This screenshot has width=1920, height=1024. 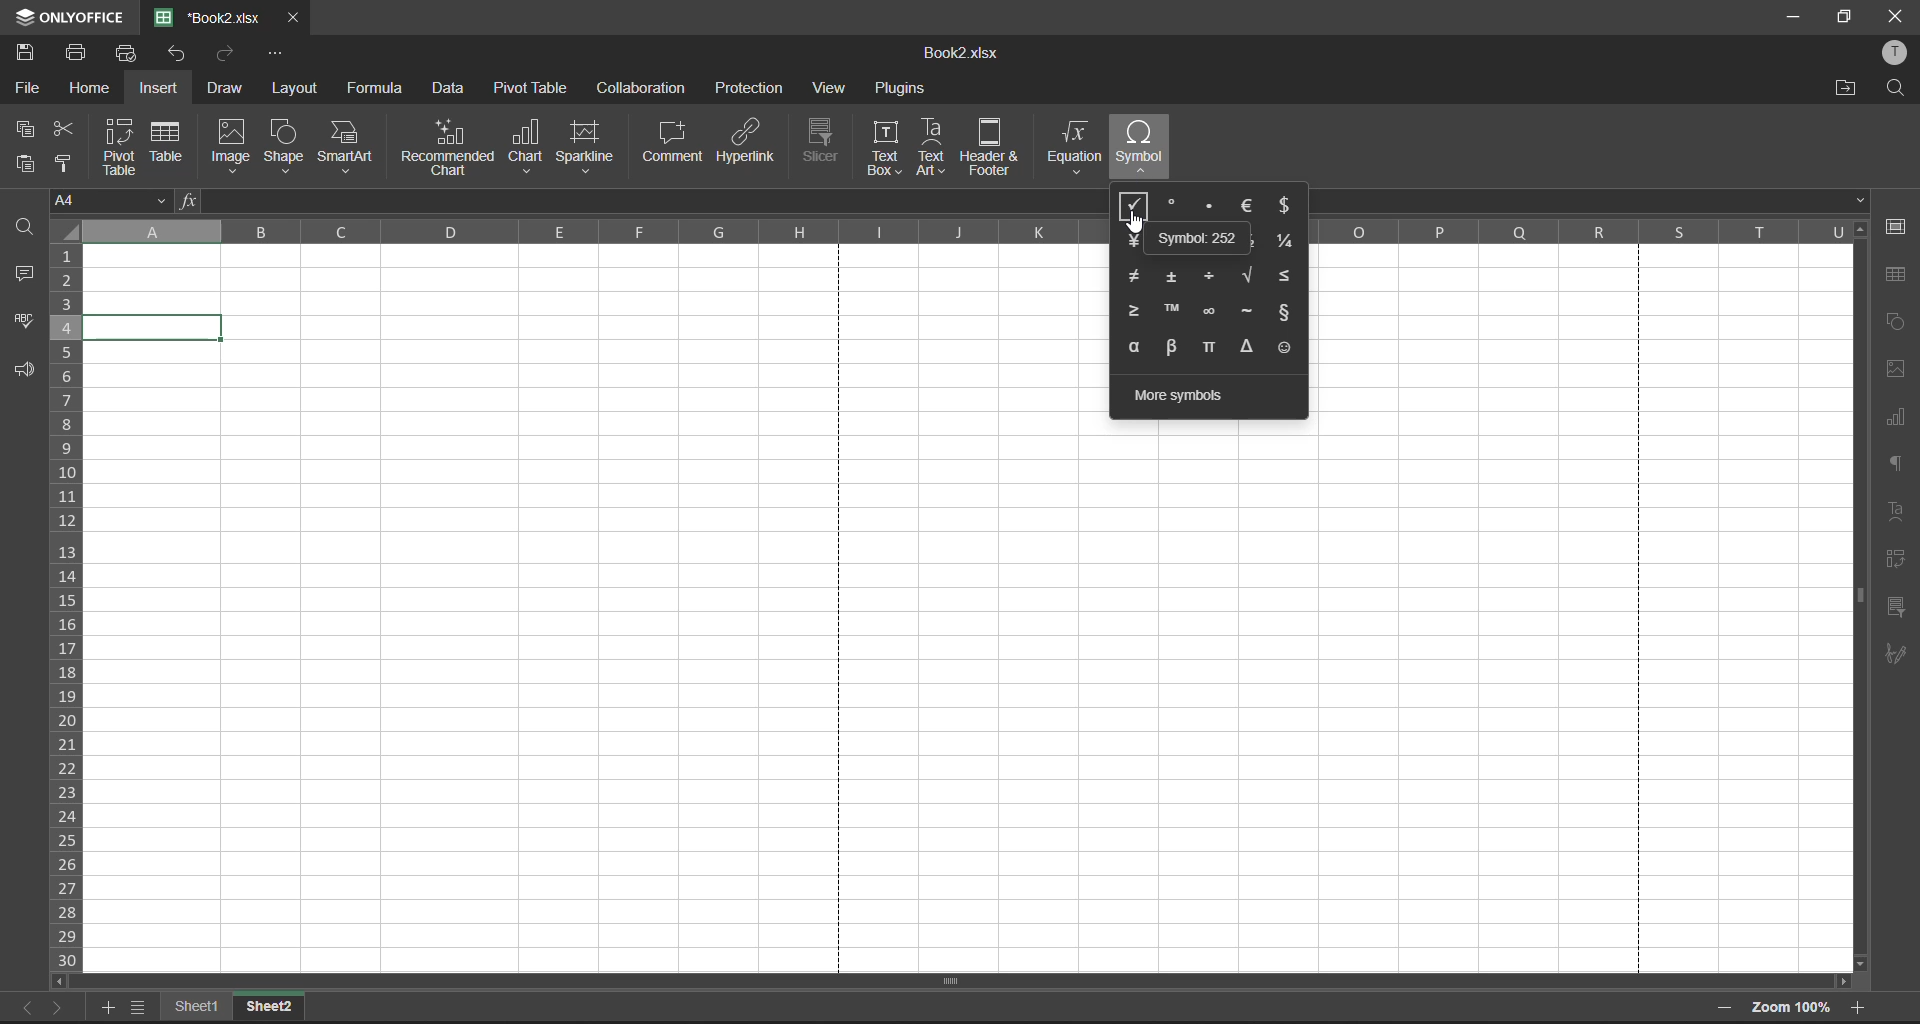 What do you see at coordinates (27, 276) in the screenshot?
I see `comments` at bounding box center [27, 276].